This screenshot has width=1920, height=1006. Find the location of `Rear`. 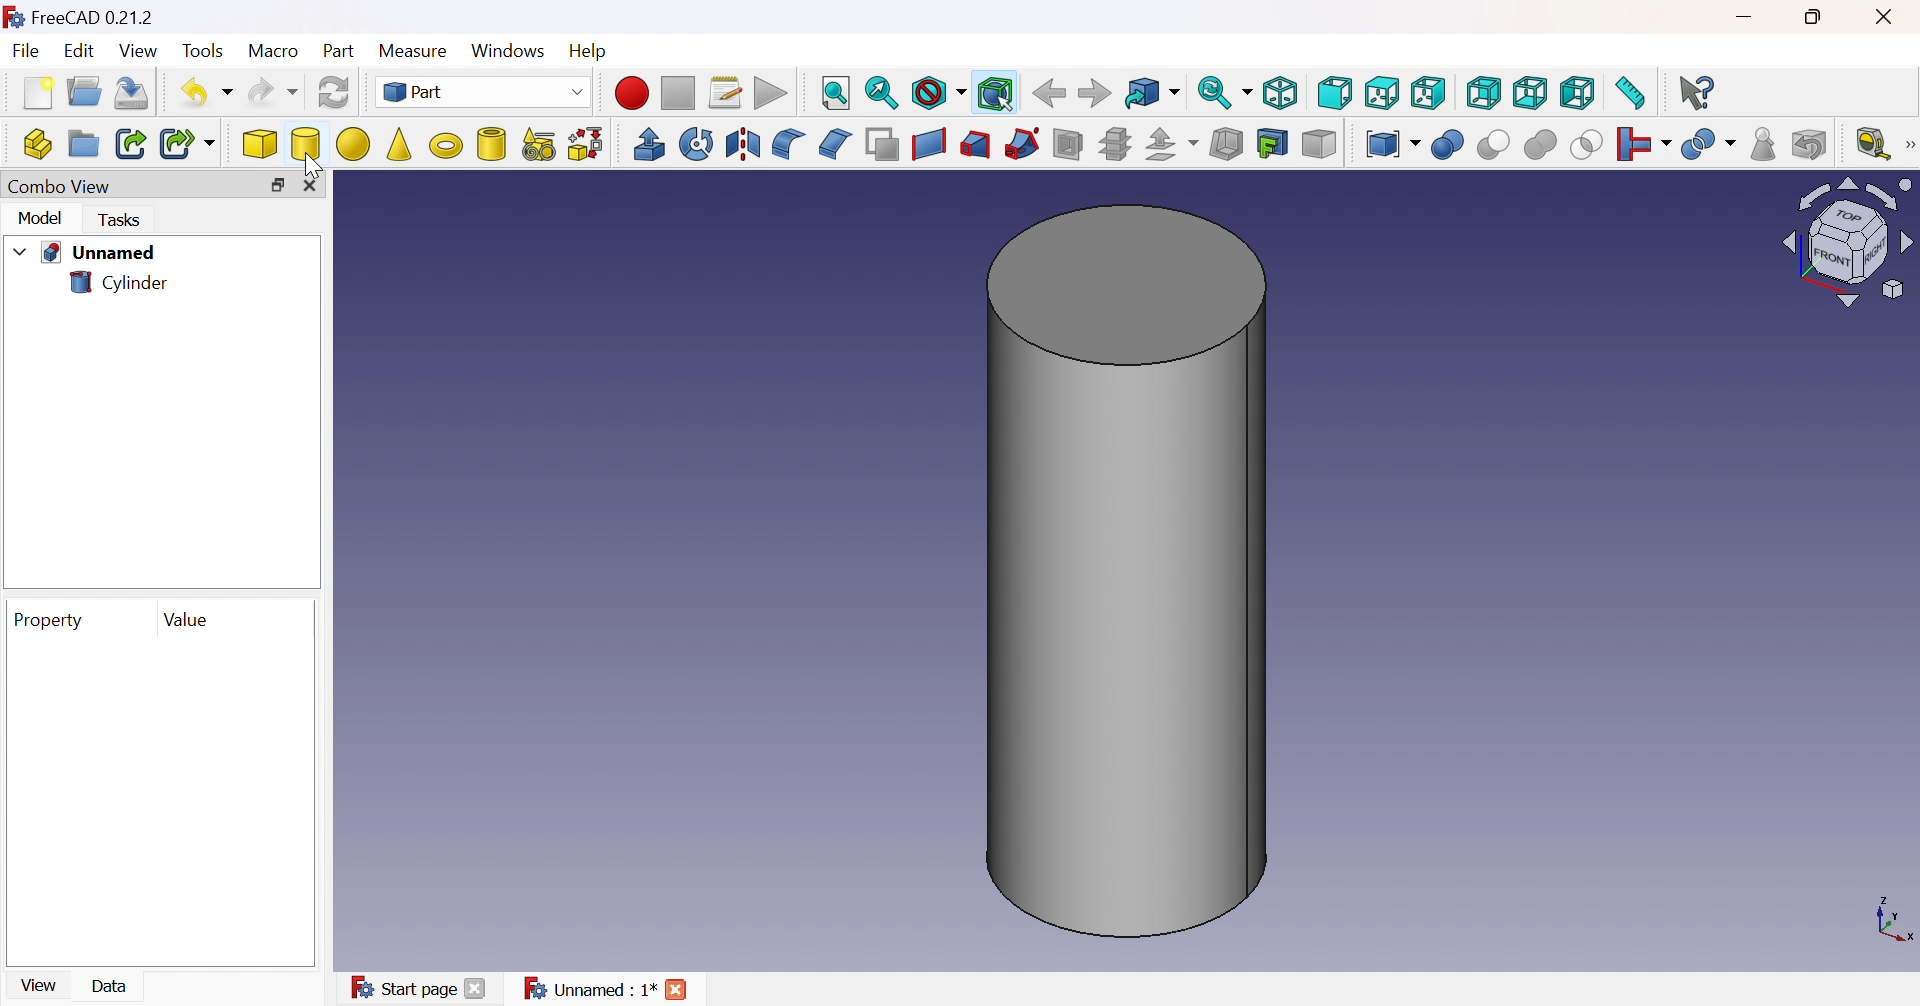

Rear is located at coordinates (1482, 93).